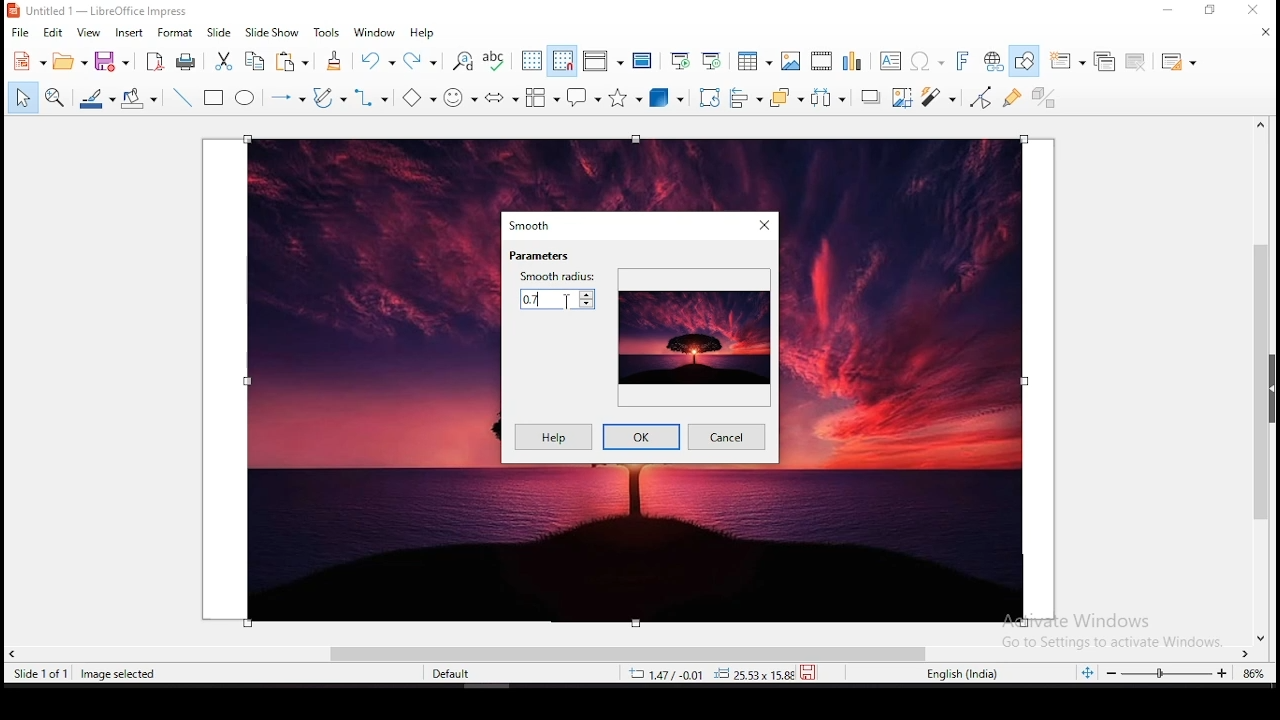 This screenshot has width=1280, height=720. I want to click on scroll bar, so click(631, 652).